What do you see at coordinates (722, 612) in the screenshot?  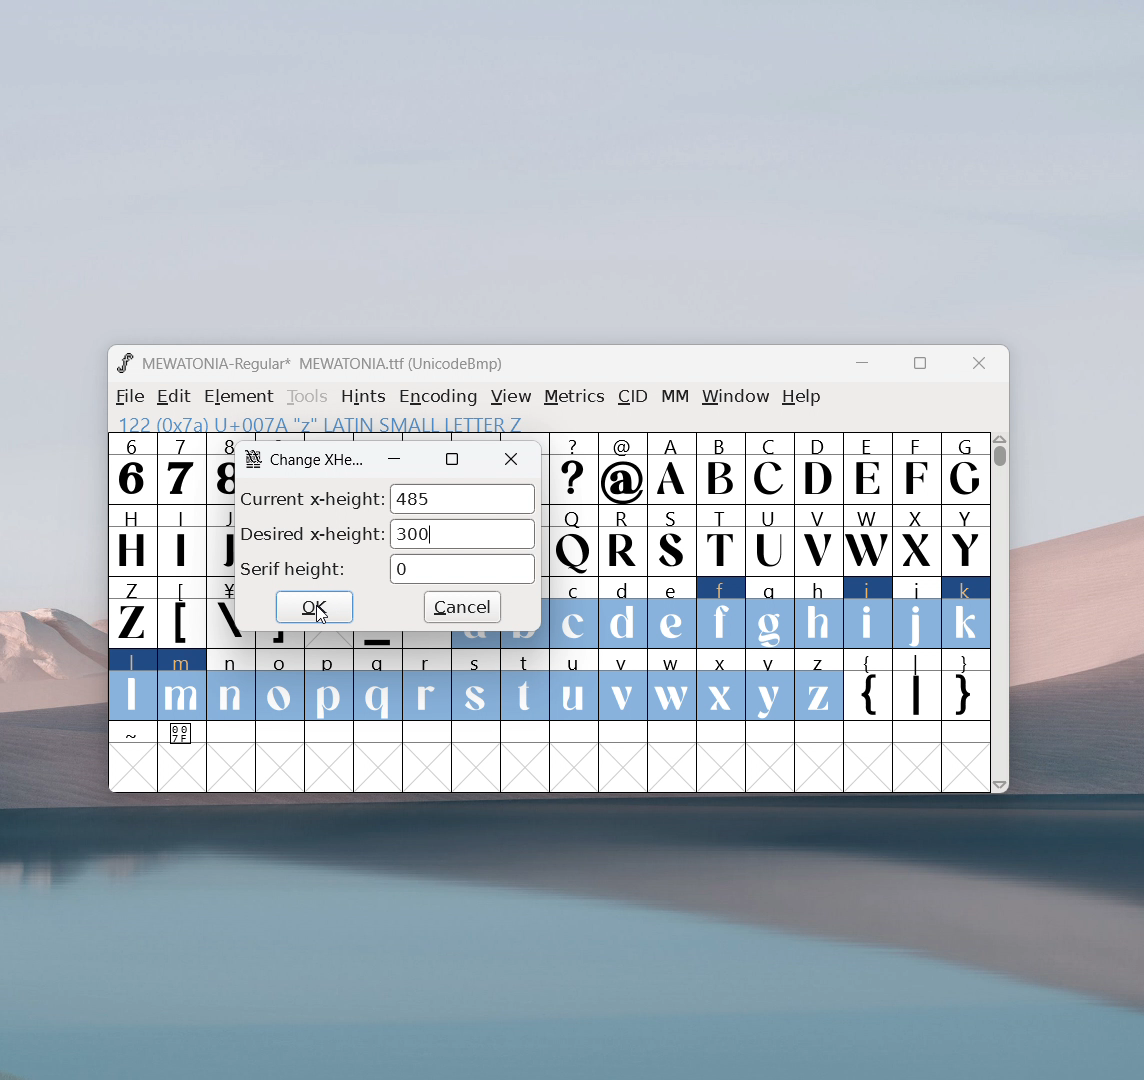 I see `f` at bounding box center [722, 612].